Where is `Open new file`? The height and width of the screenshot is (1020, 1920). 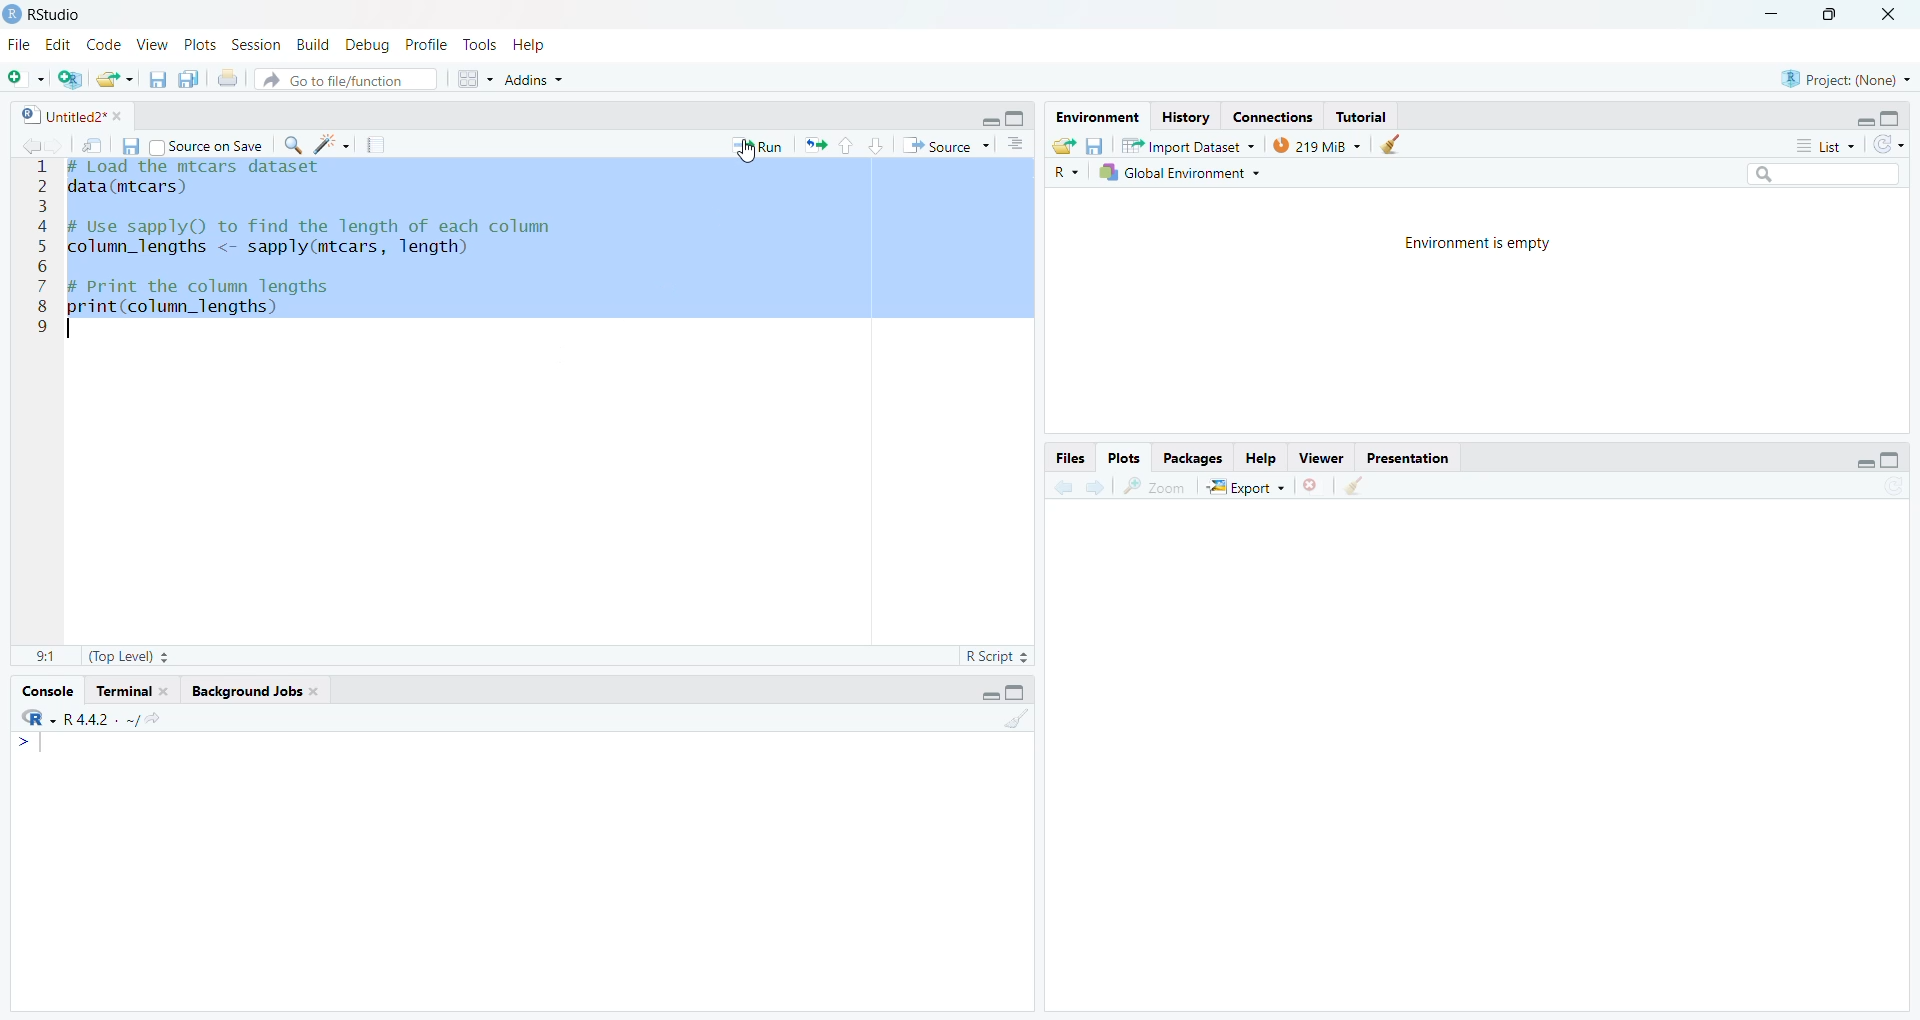
Open new file is located at coordinates (26, 79).